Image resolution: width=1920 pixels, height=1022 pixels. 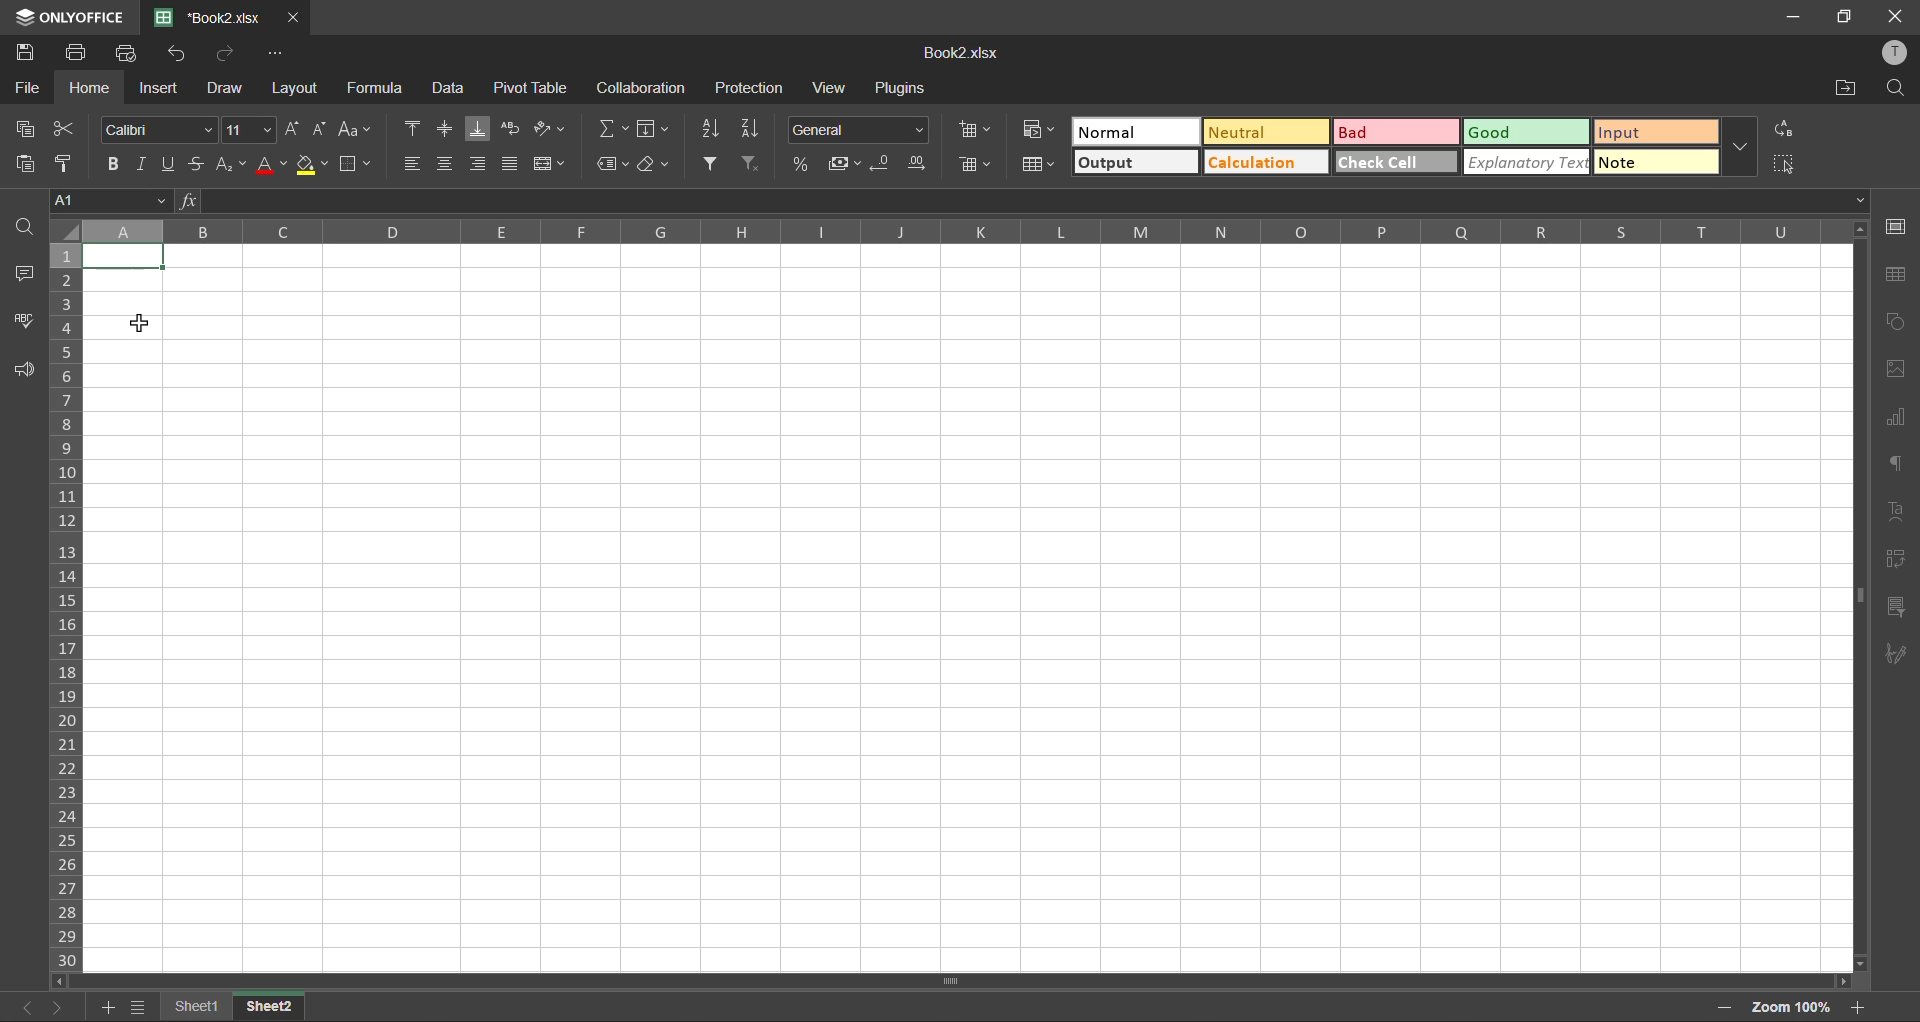 I want to click on row numbers, so click(x=68, y=607).